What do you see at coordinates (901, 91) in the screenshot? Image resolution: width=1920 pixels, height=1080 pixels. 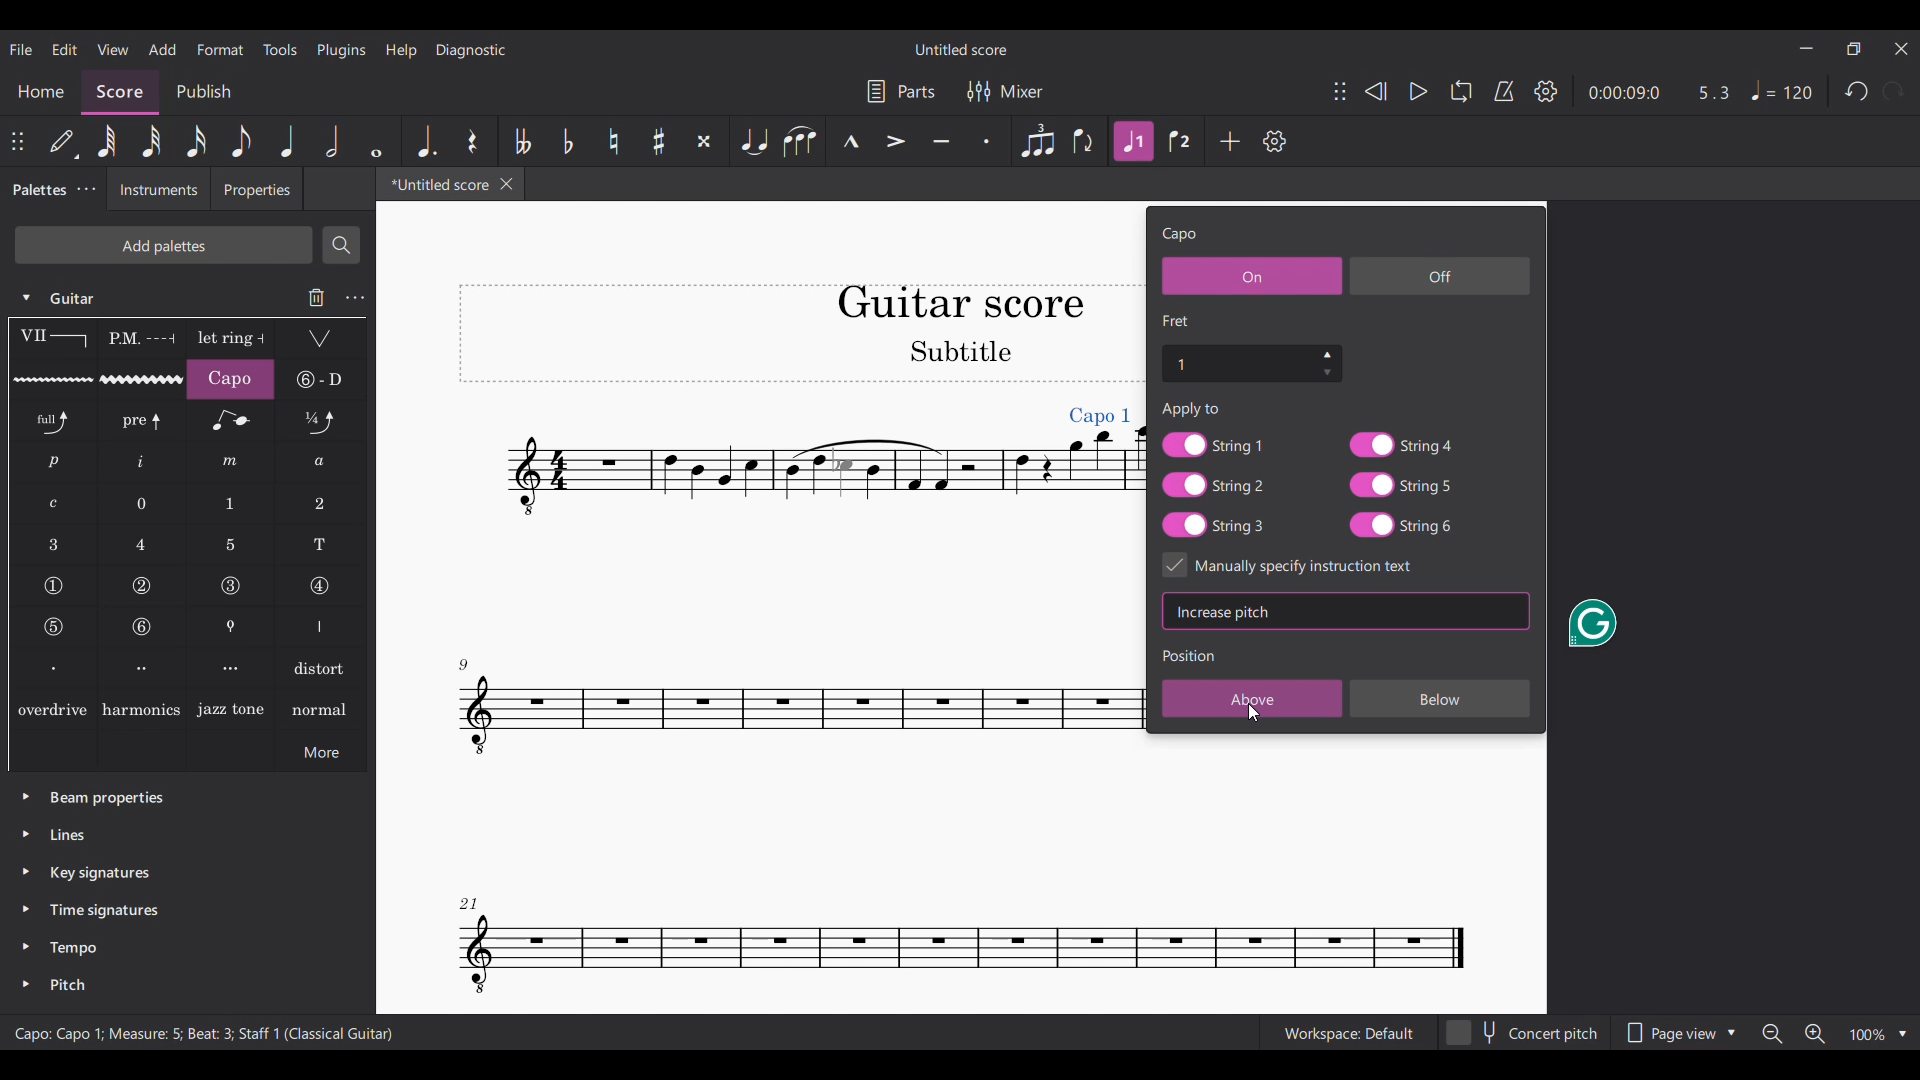 I see `Parts settings` at bounding box center [901, 91].